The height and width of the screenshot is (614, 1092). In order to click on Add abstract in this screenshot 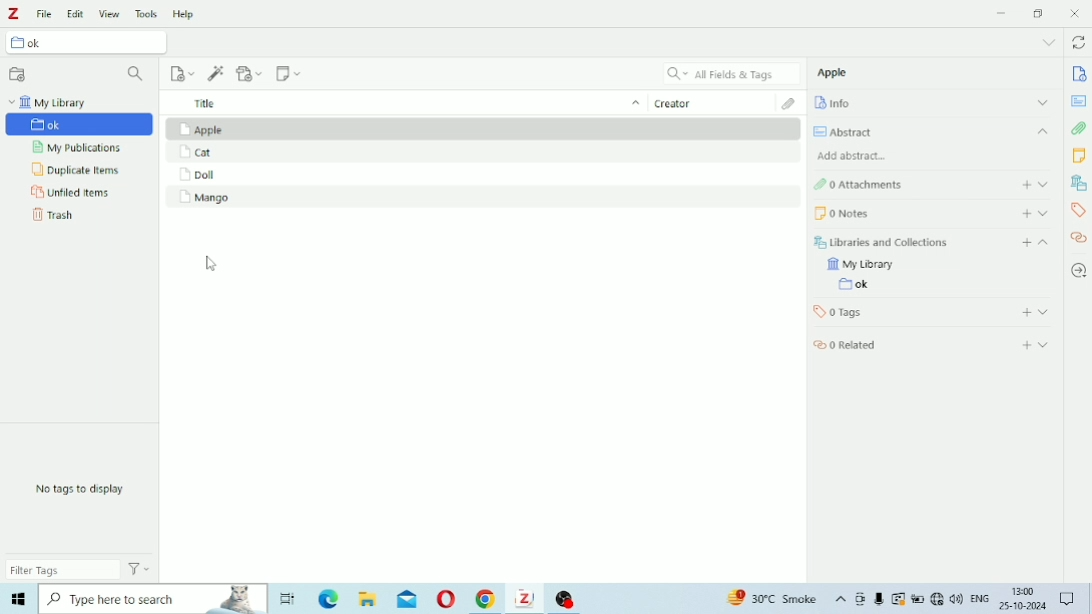, I will do `click(853, 155)`.